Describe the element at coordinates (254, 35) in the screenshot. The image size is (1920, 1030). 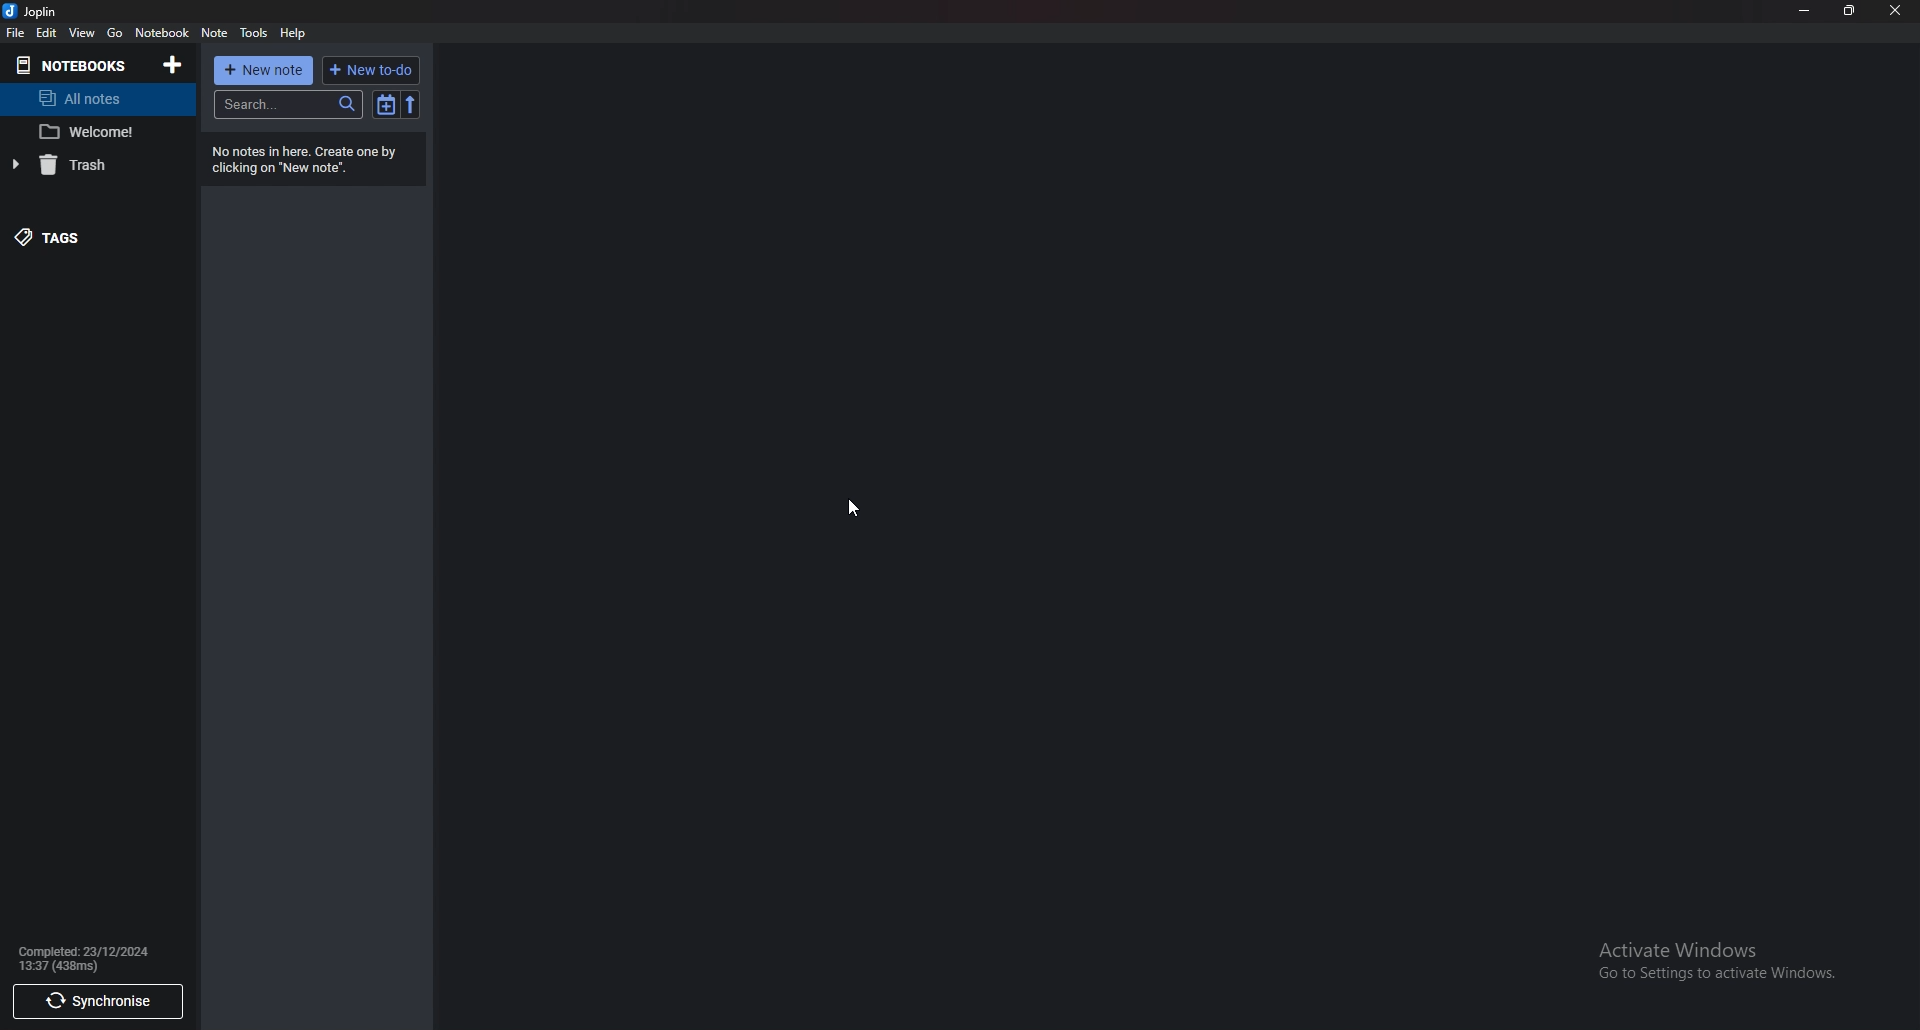
I see `Tools` at that location.